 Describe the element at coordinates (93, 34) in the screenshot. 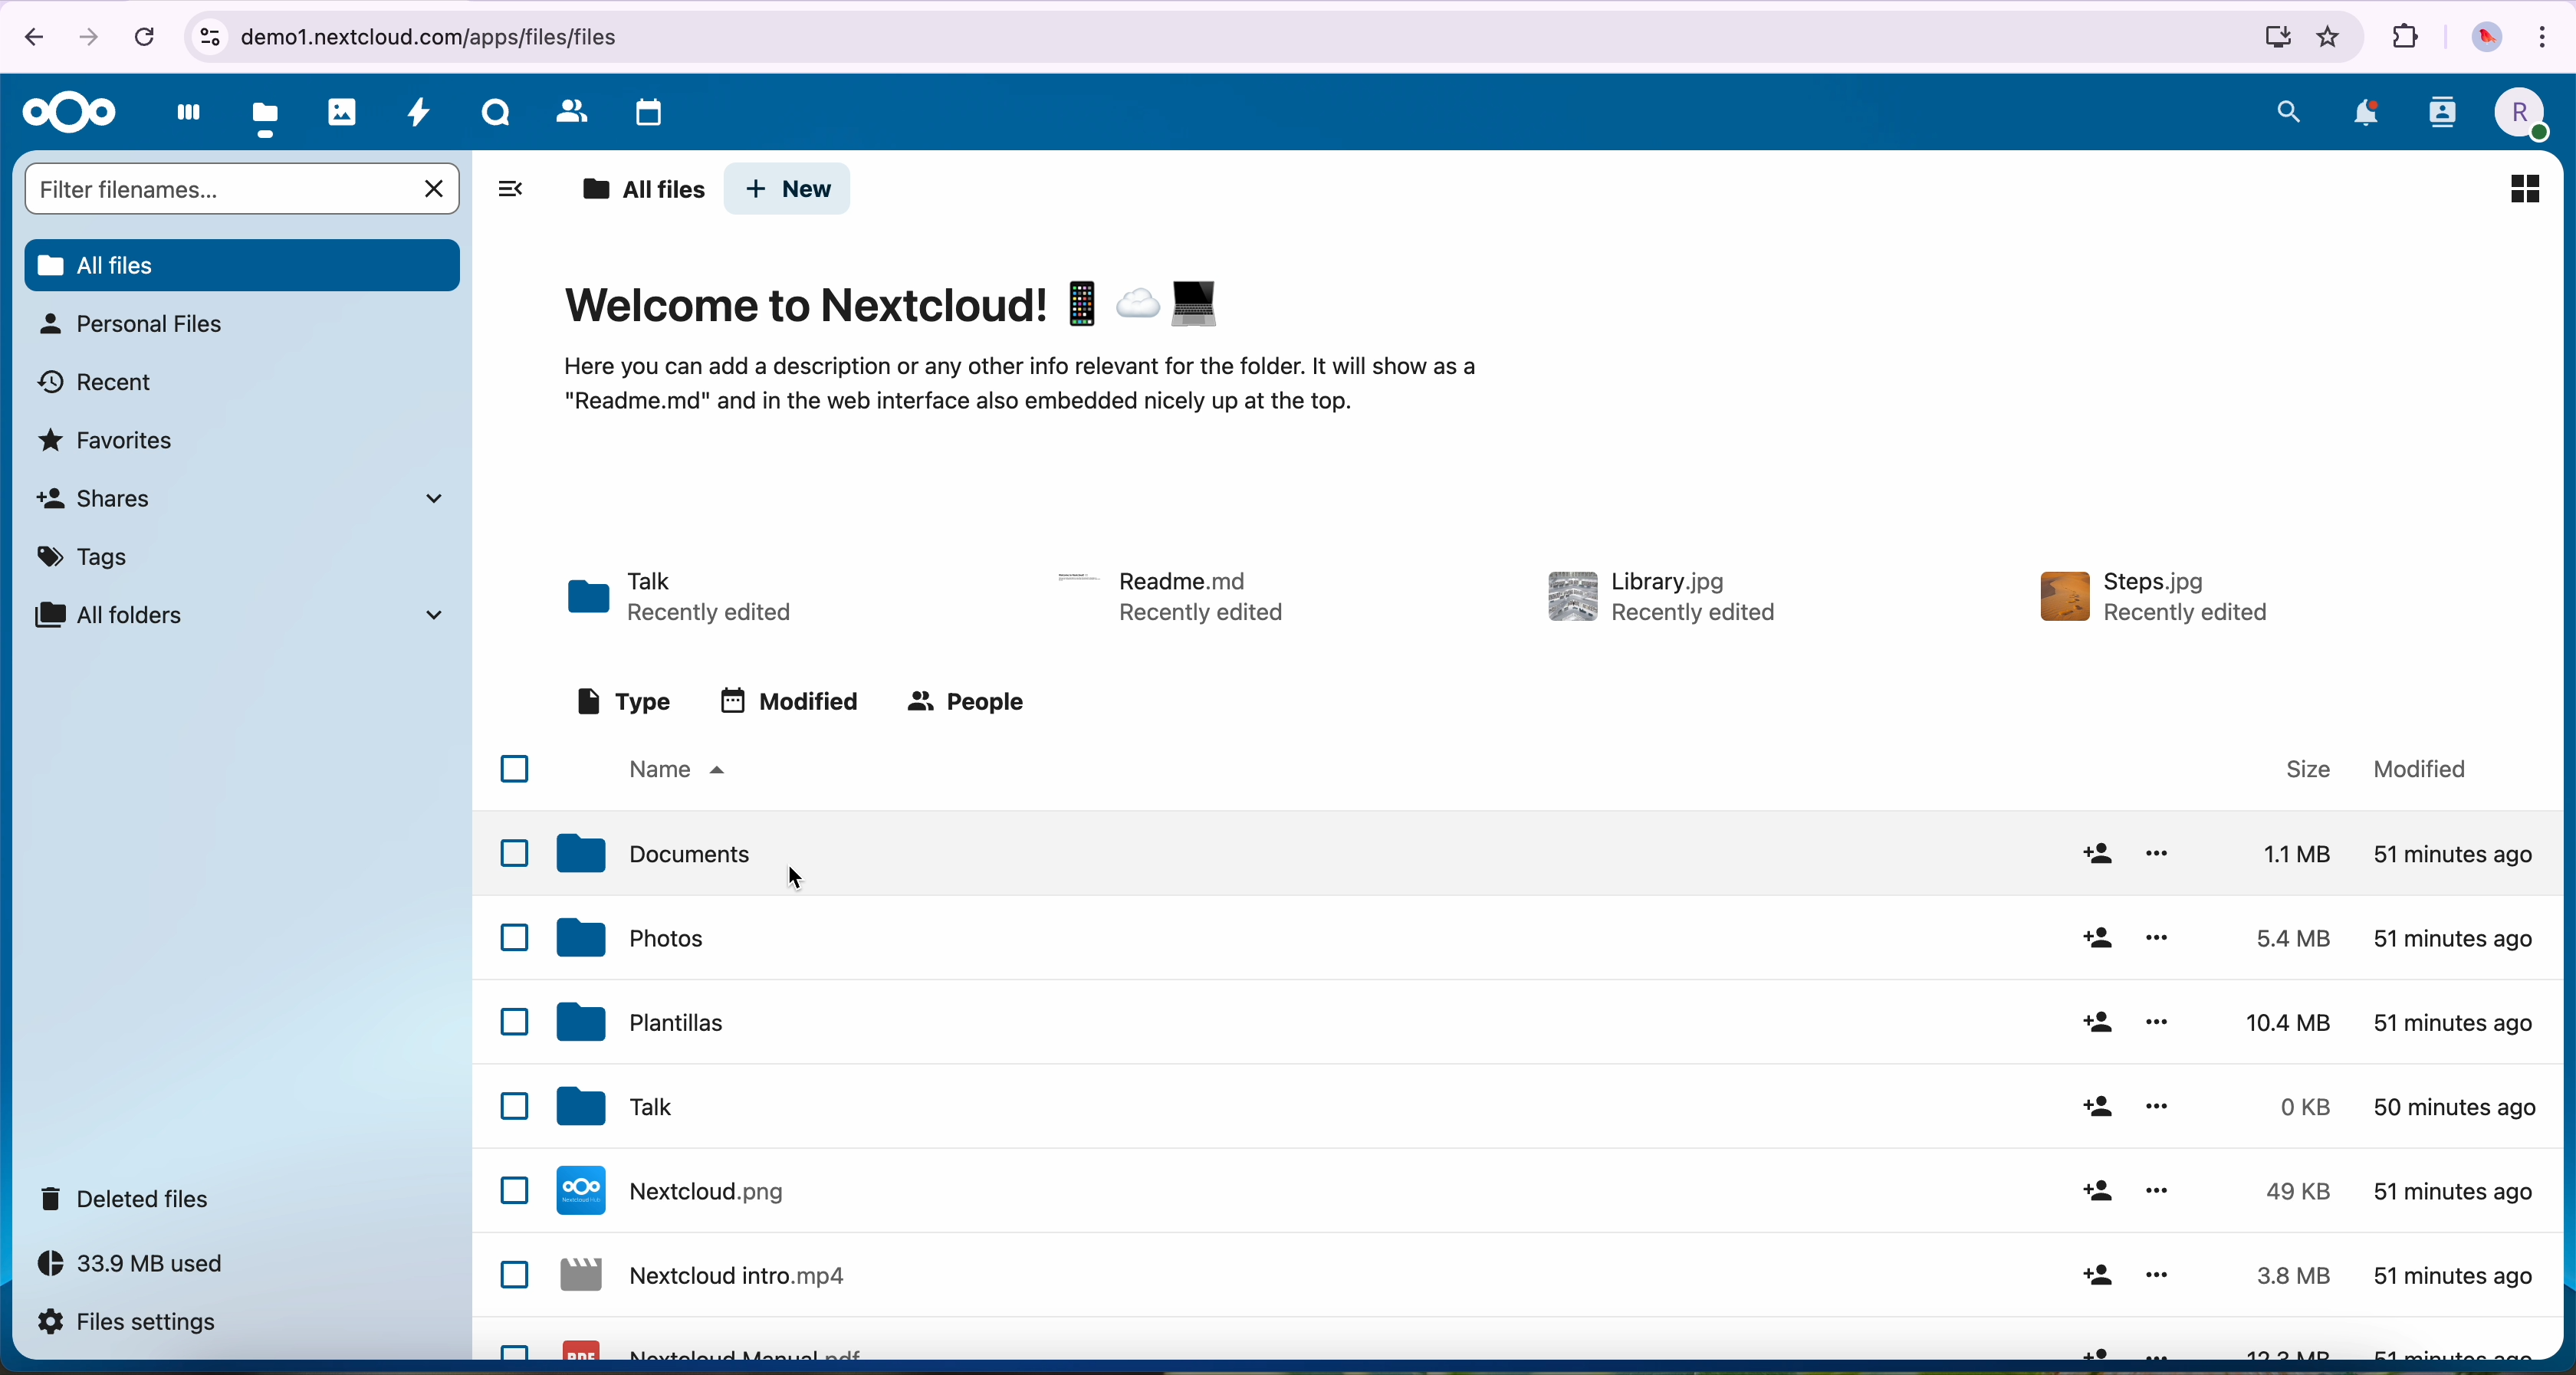

I see `navigate foward` at that location.